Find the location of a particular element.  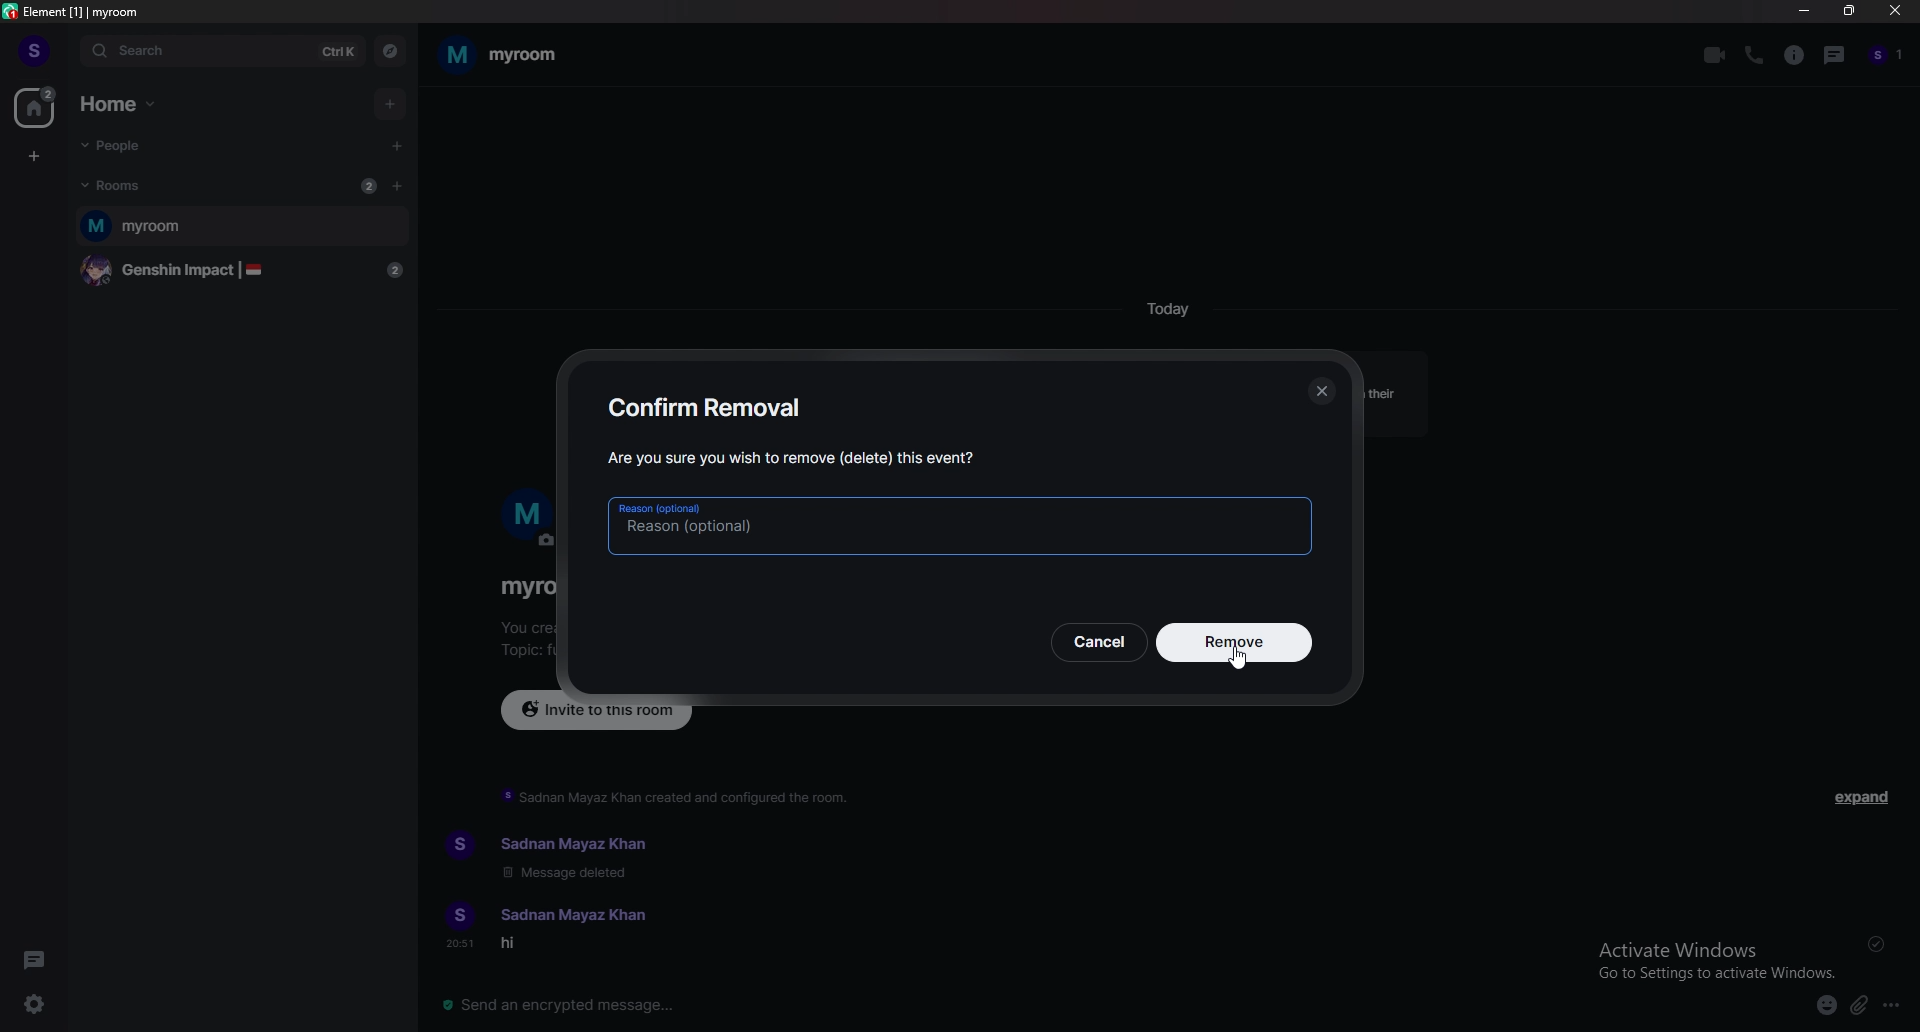

create space is located at coordinates (34, 157).